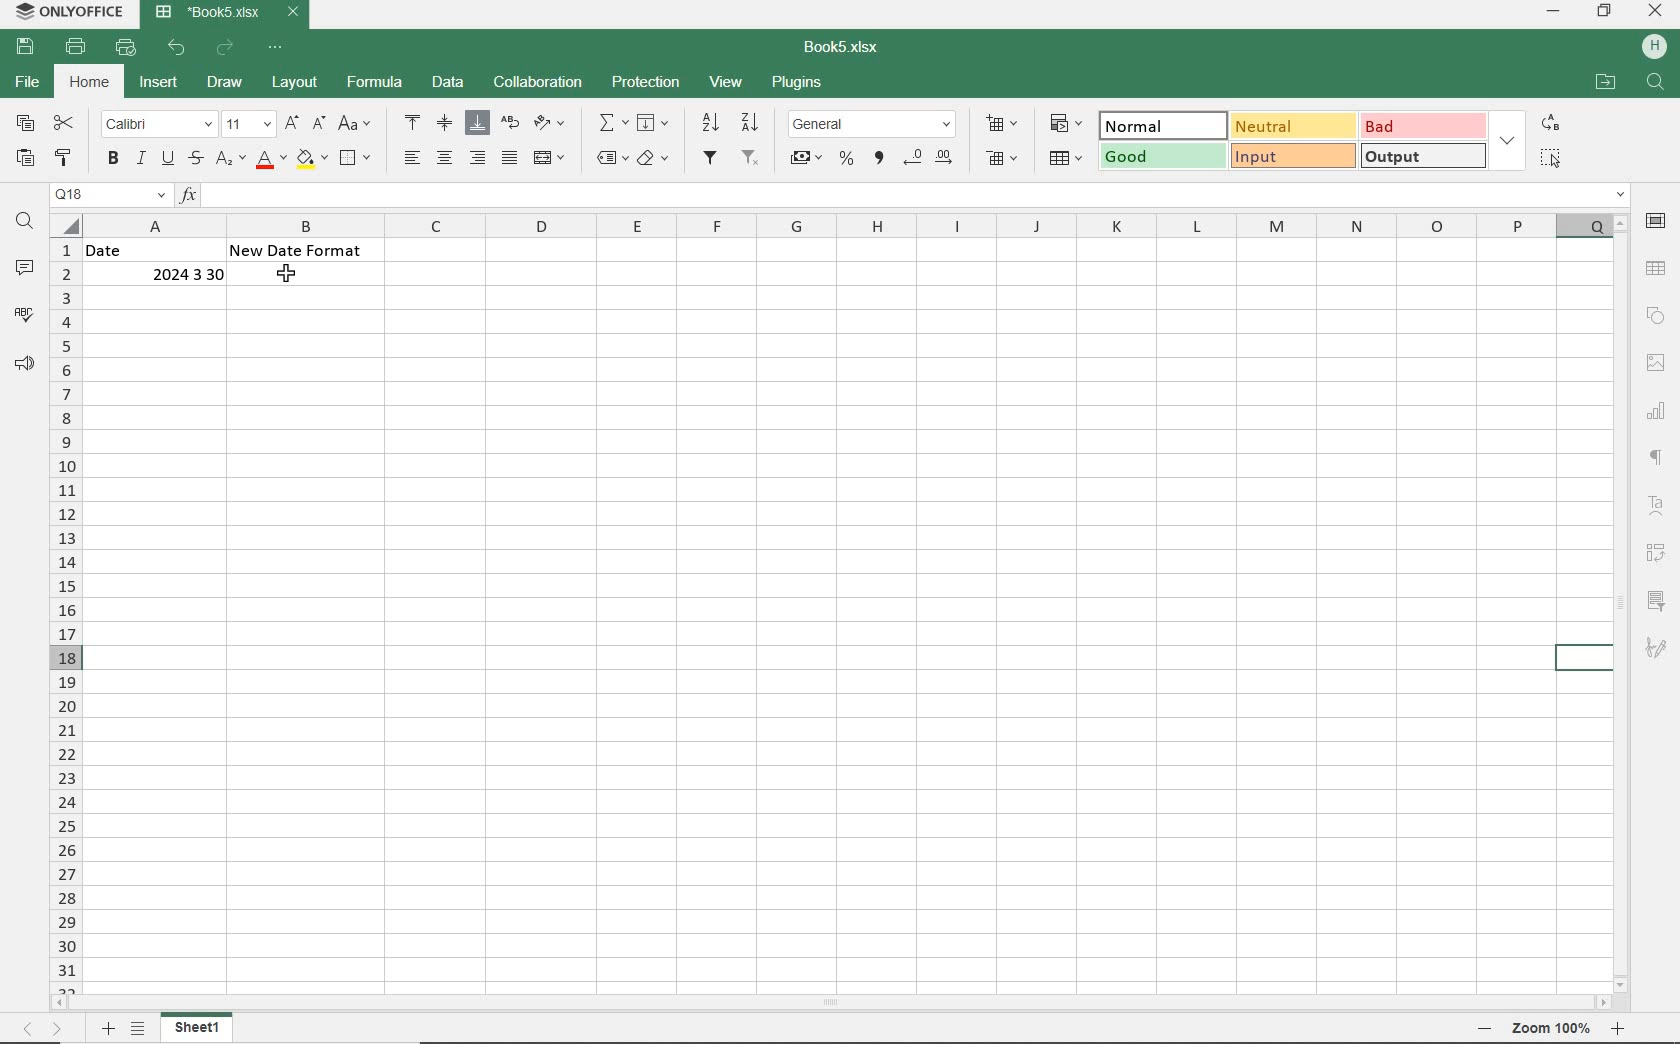 This screenshot has width=1680, height=1044. I want to click on INPUT, so click(1292, 156).